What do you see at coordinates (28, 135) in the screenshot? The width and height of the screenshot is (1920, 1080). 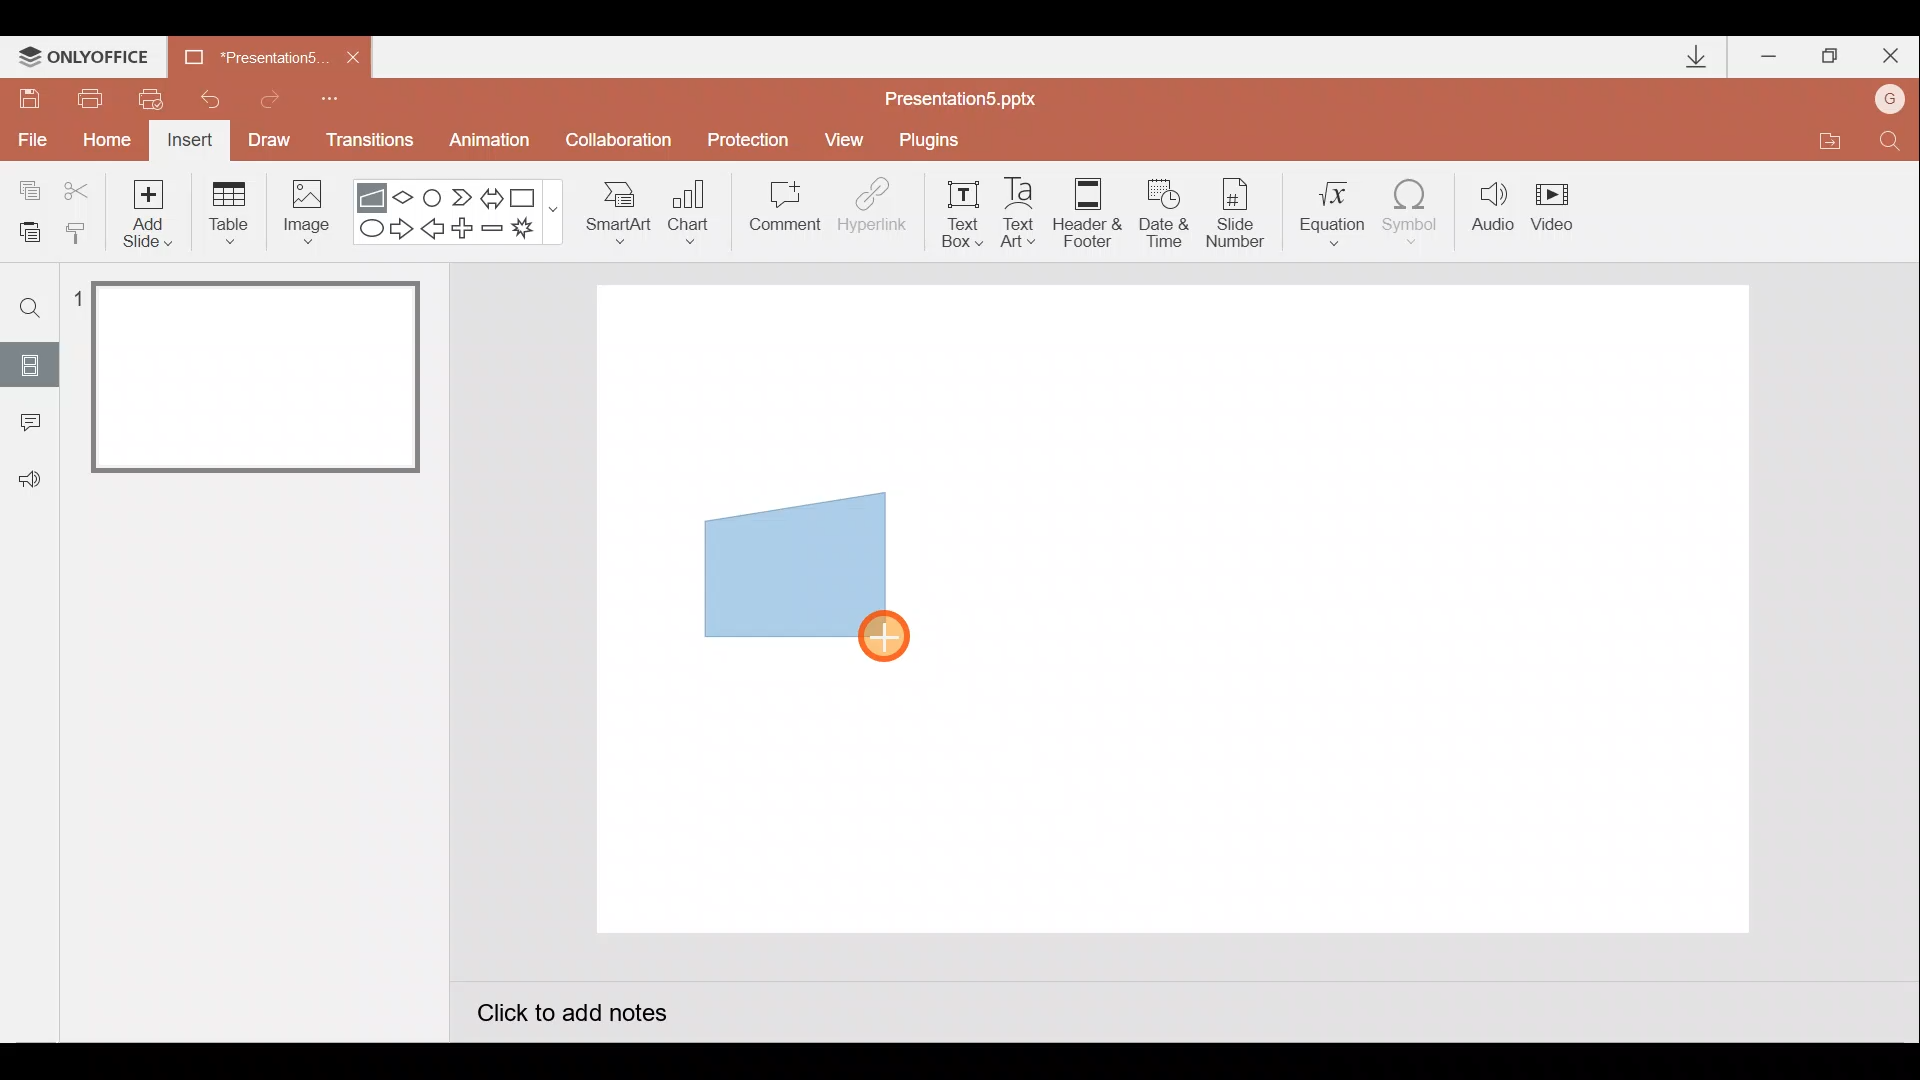 I see `File` at bounding box center [28, 135].